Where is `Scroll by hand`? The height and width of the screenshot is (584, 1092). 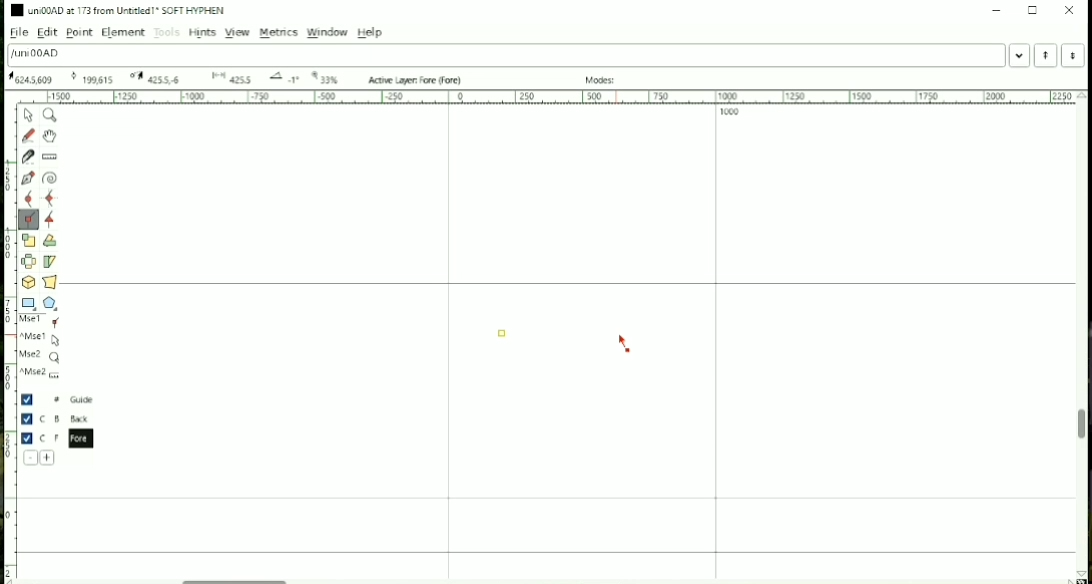
Scroll by hand is located at coordinates (49, 136).